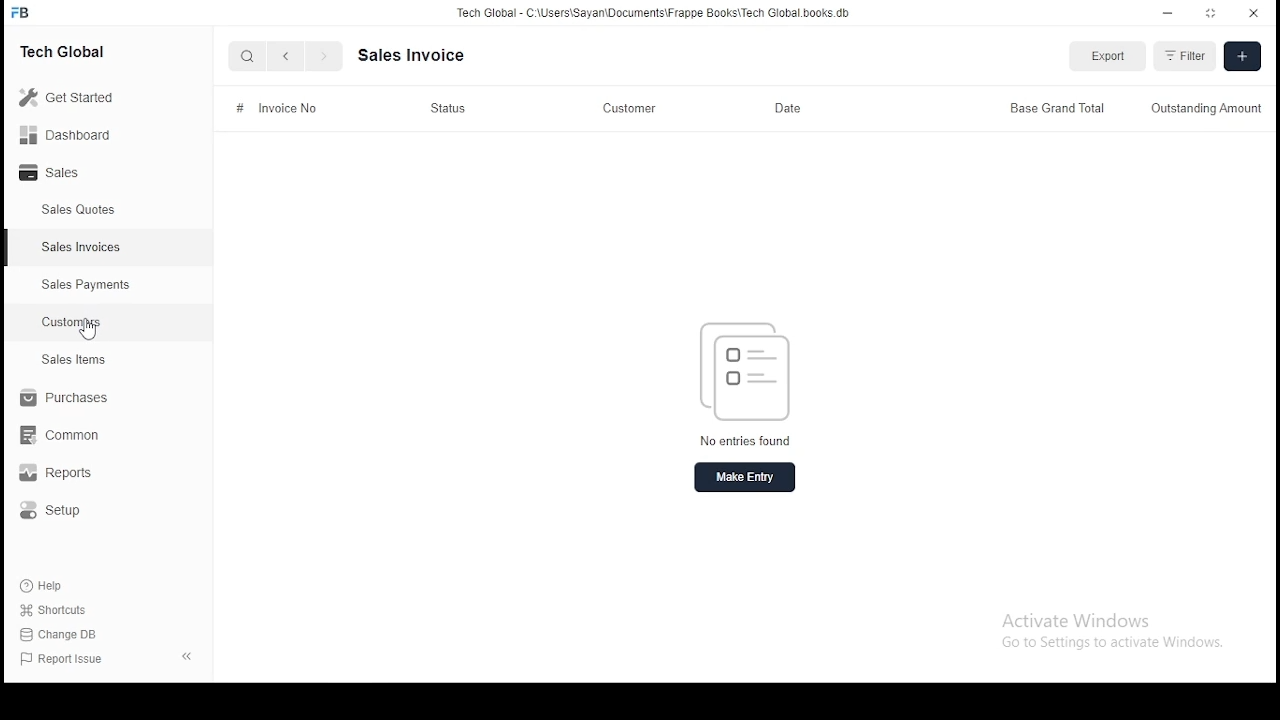 The width and height of the screenshot is (1280, 720). What do you see at coordinates (72, 323) in the screenshot?
I see `customers` at bounding box center [72, 323].